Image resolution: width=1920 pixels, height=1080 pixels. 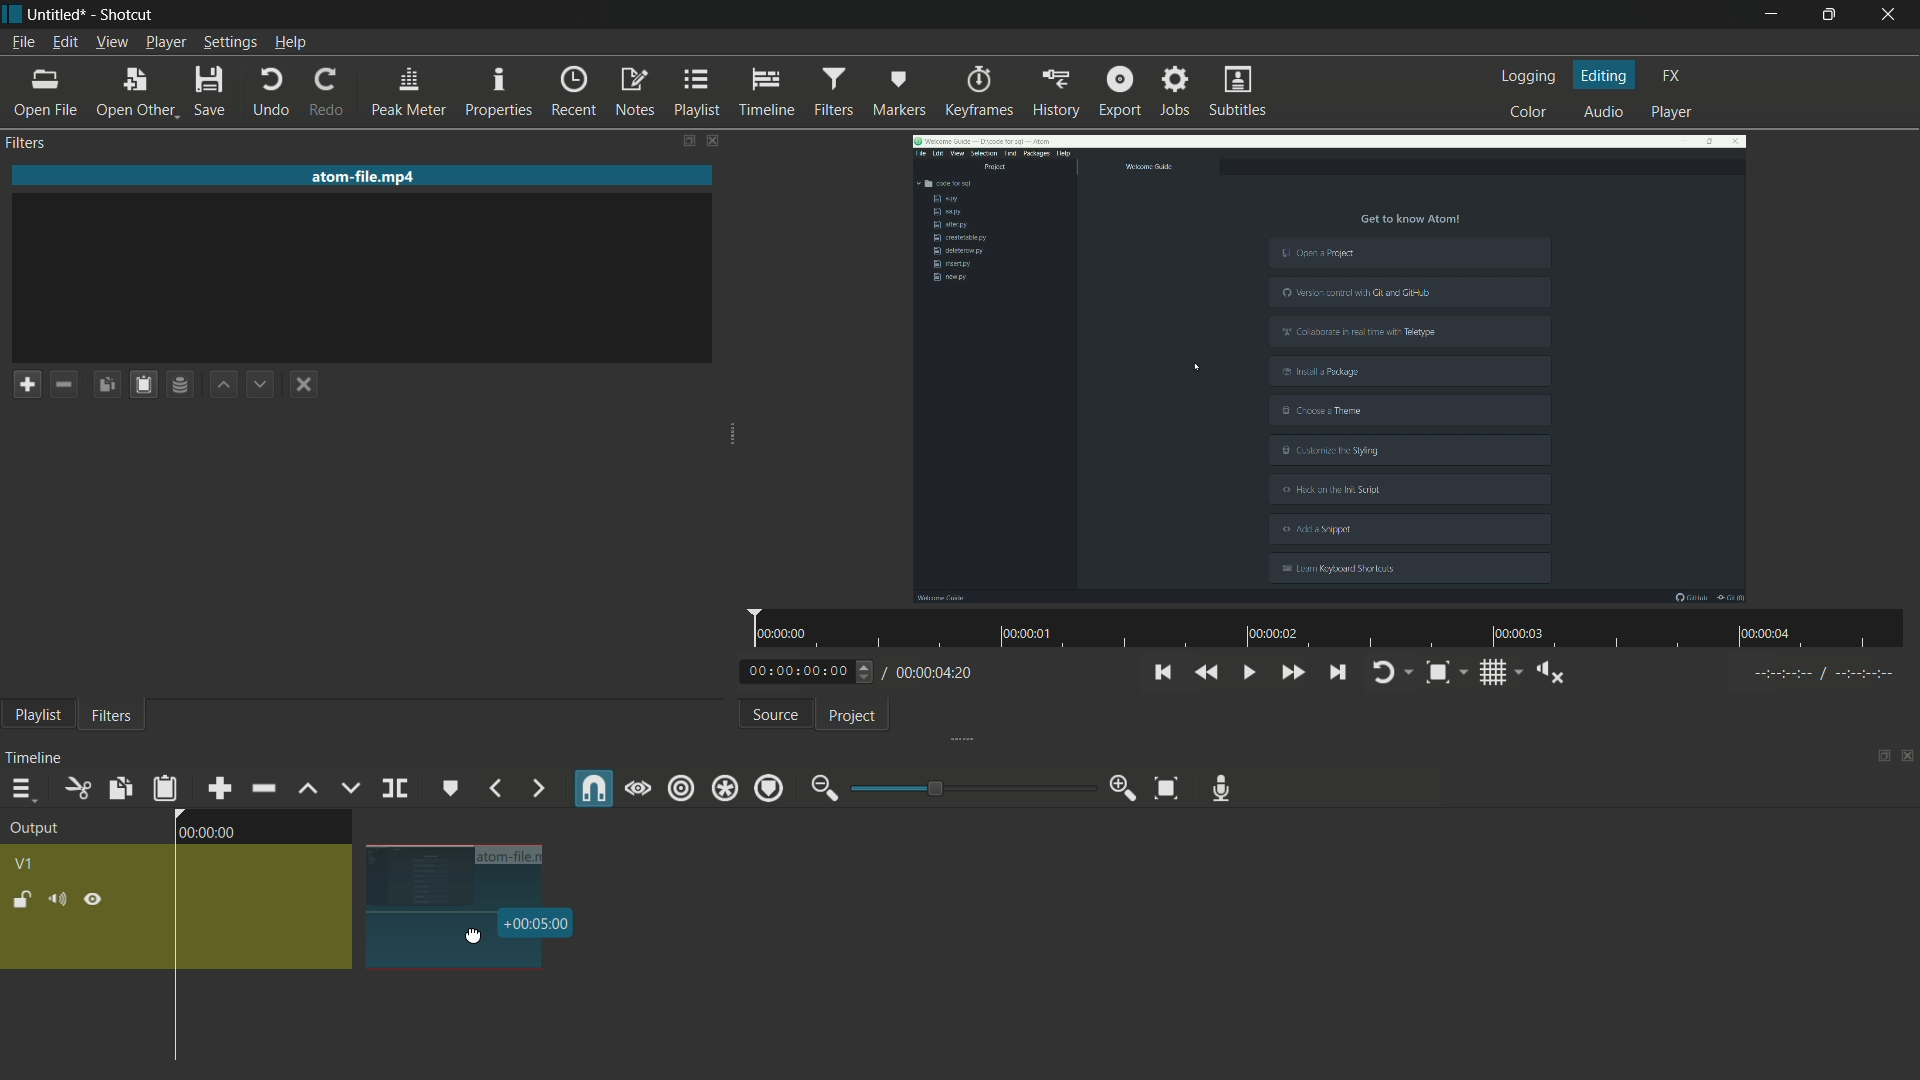 What do you see at coordinates (221, 384) in the screenshot?
I see `move filter up` at bounding box center [221, 384].